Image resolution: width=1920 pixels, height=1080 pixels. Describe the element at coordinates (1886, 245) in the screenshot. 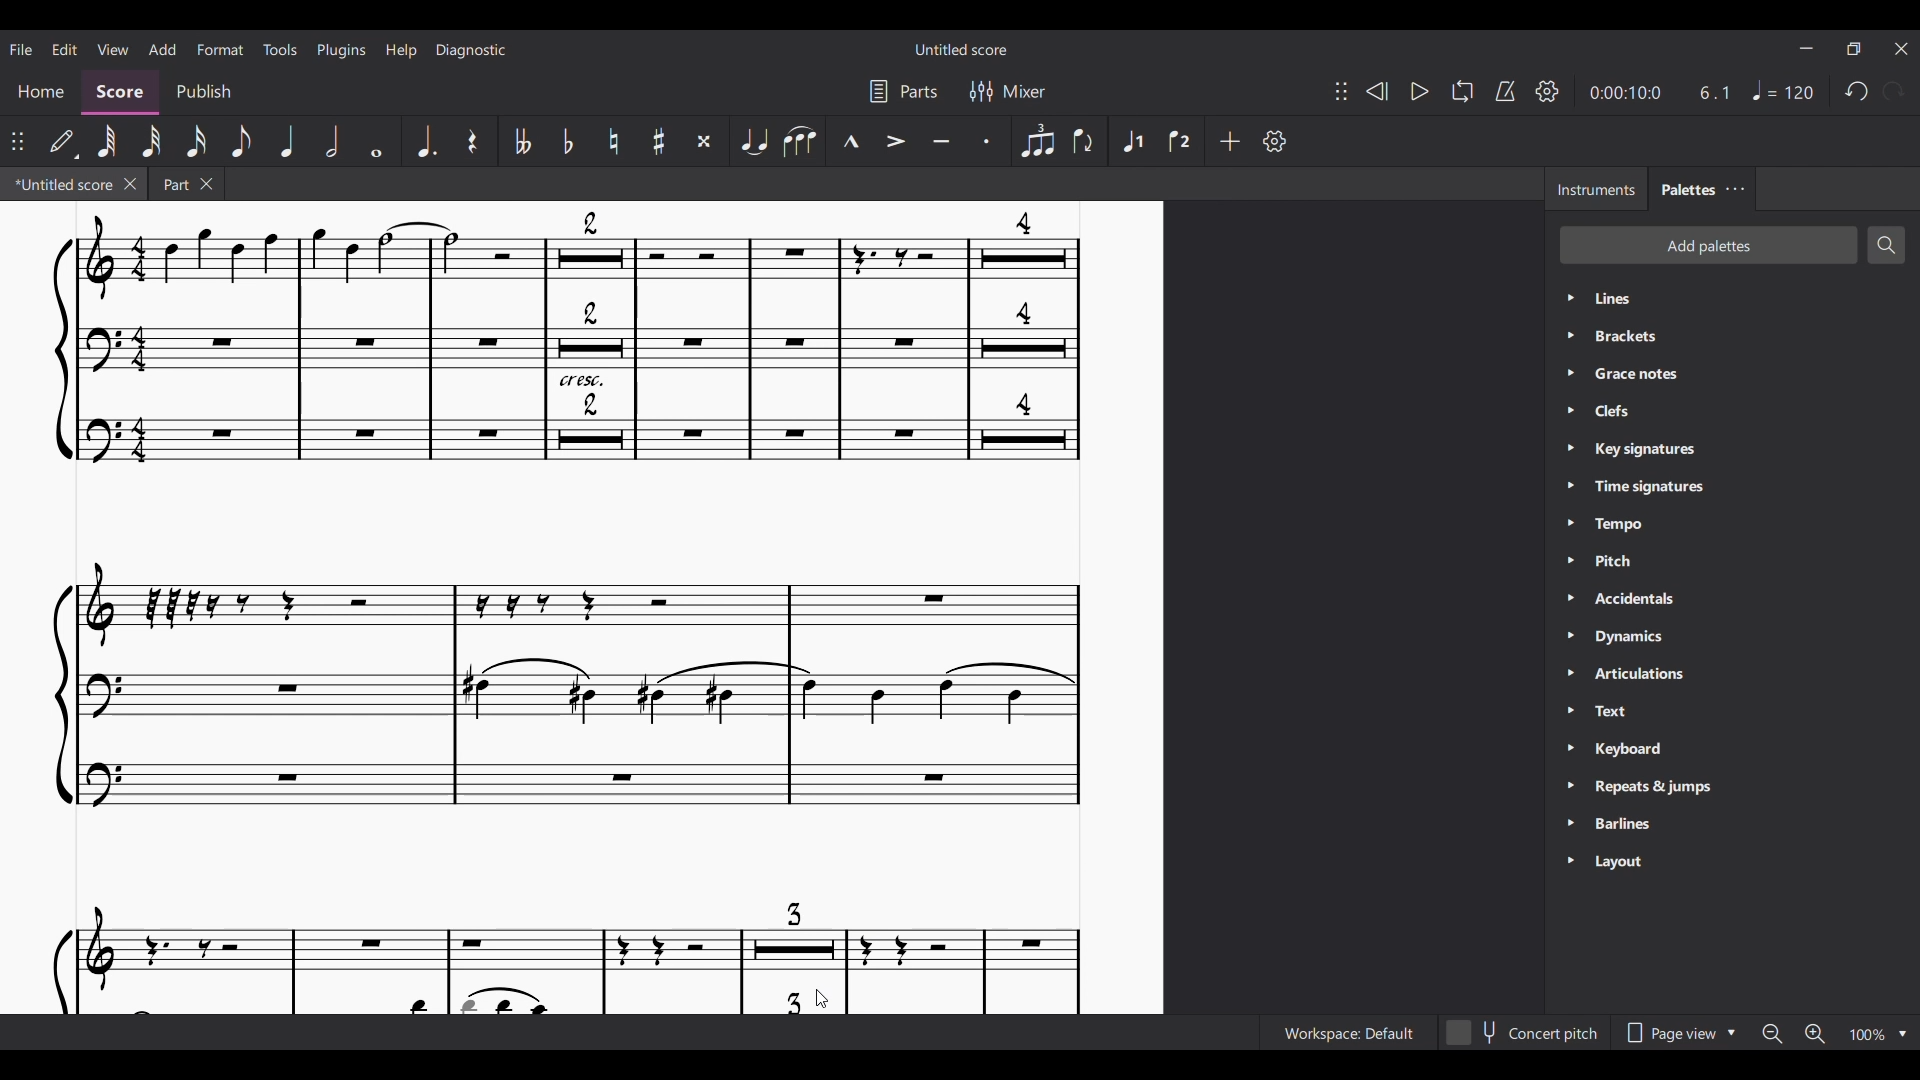

I see `Search palettes` at that location.